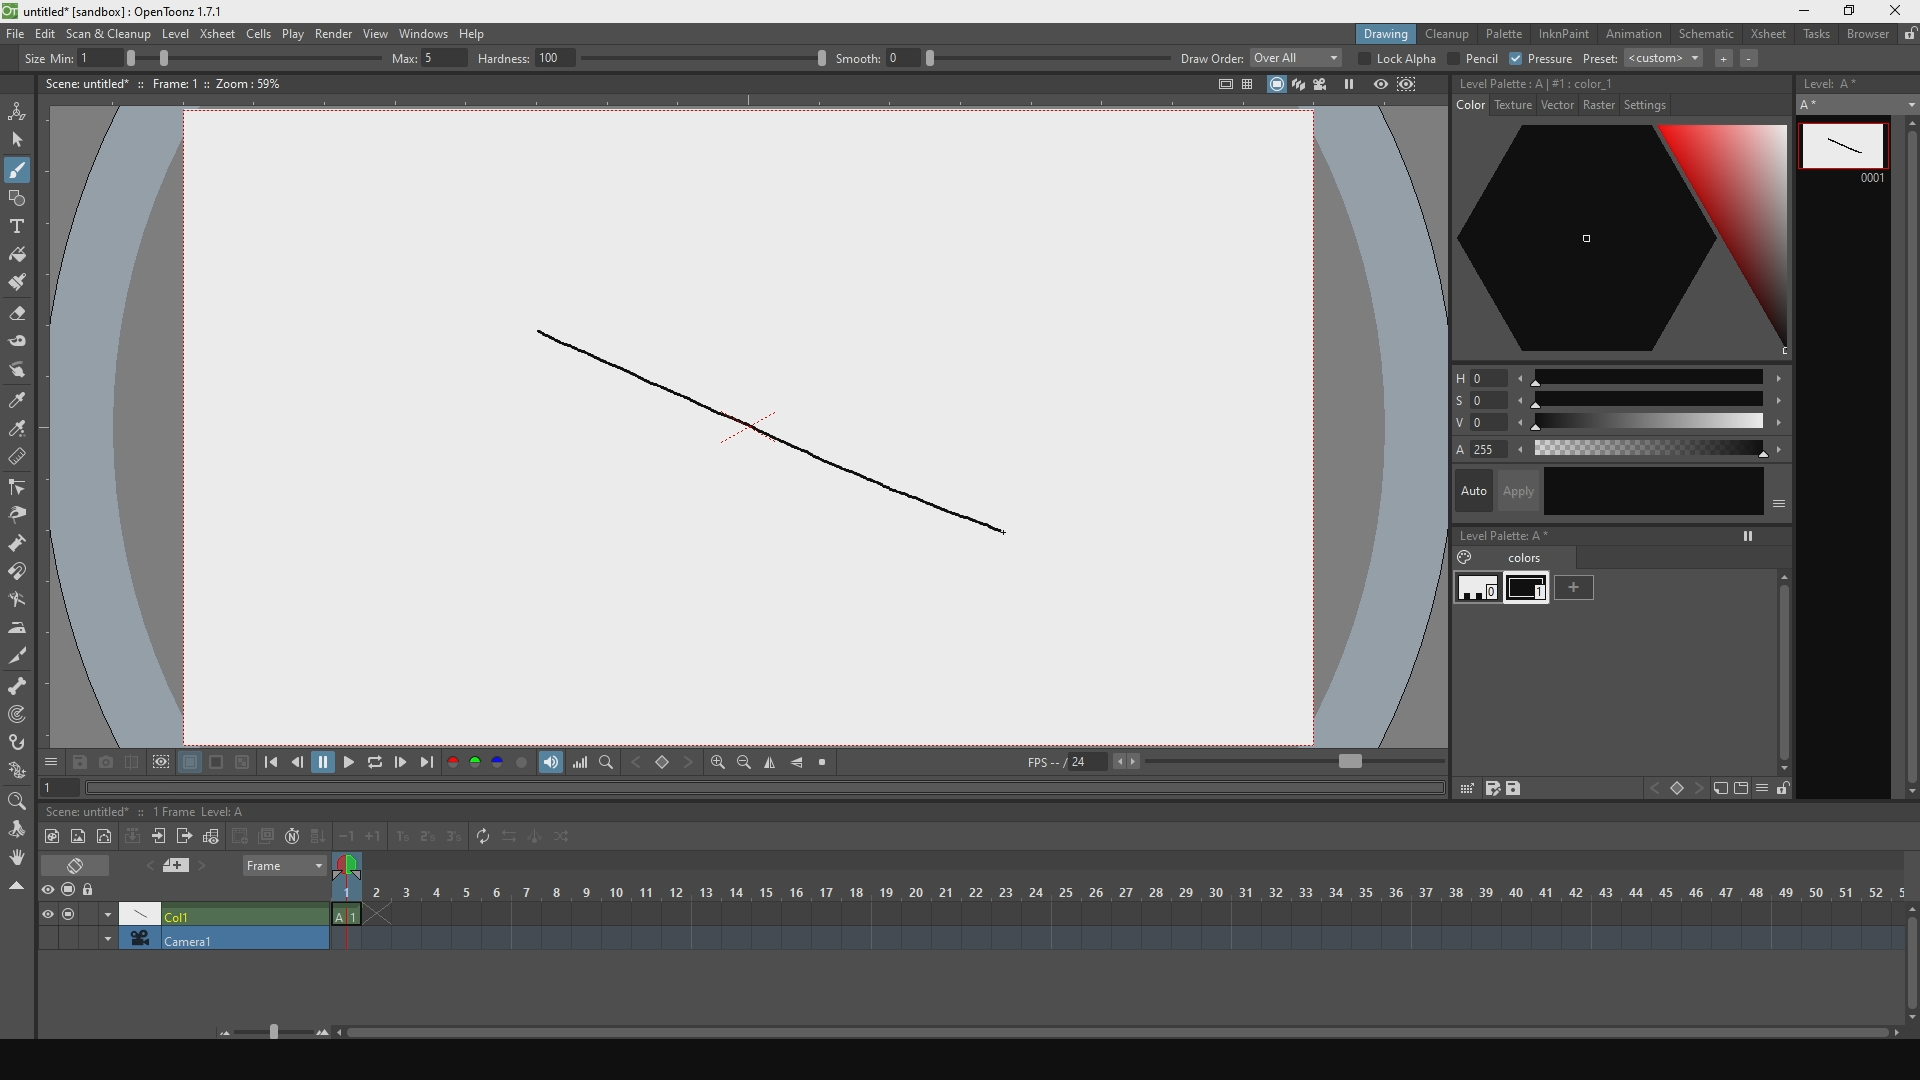 The height and width of the screenshot is (1080, 1920). What do you see at coordinates (1529, 86) in the screenshot?
I see `no style selecte` at bounding box center [1529, 86].